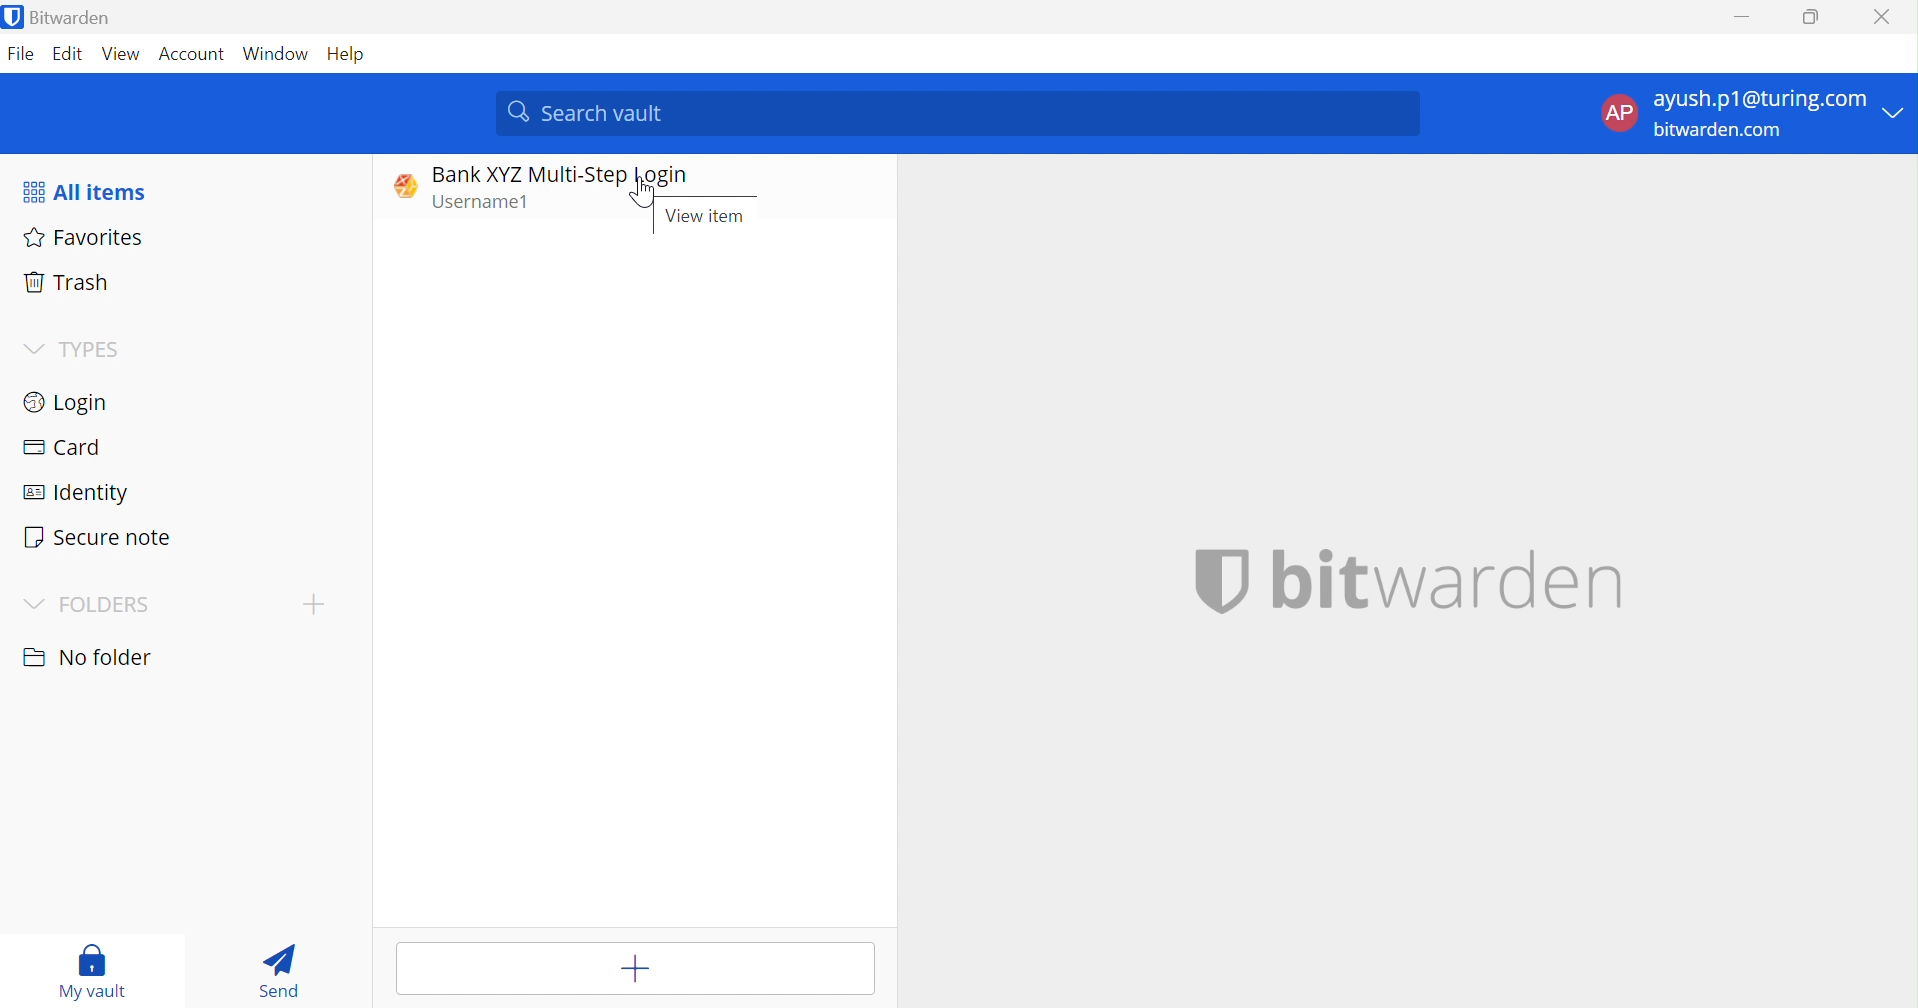 This screenshot has height=1008, width=1918. Describe the element at coordinates (349, 56) in the screenshot. I see `Help` at that location.